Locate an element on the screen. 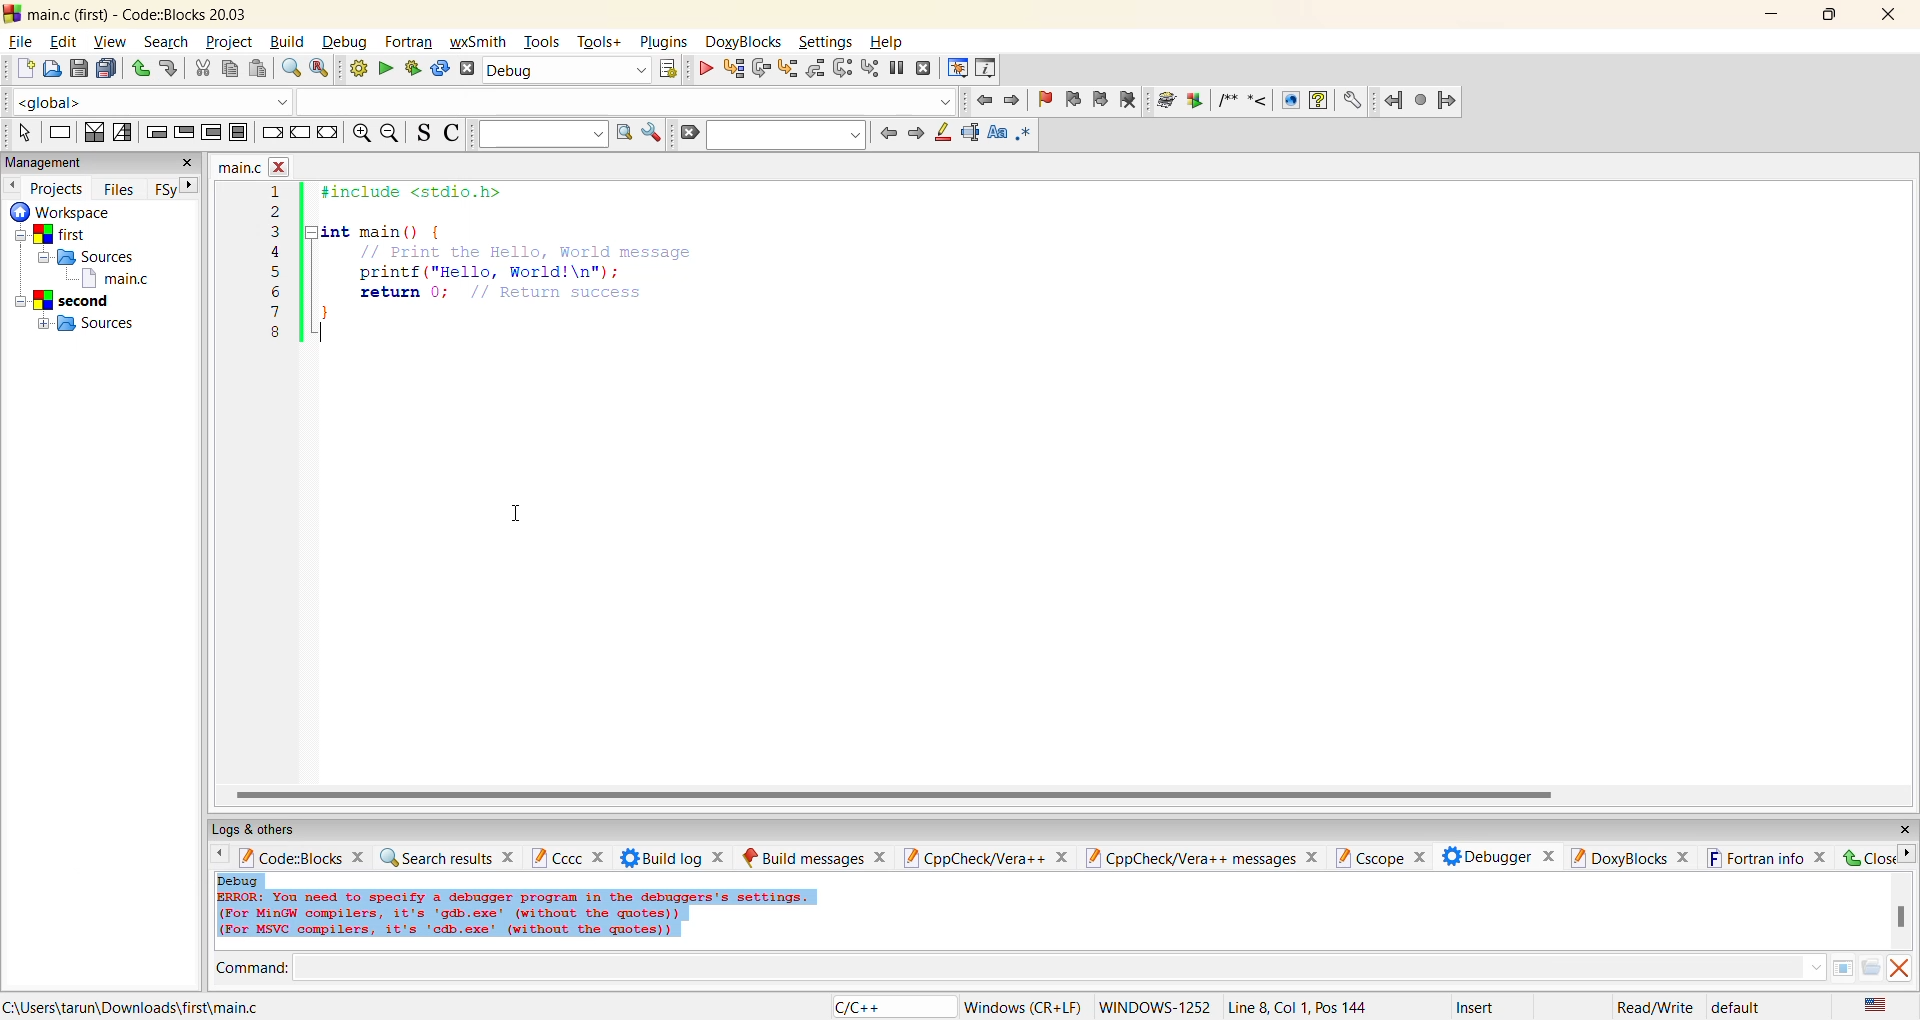 The width and height of the screenshot is (1920, 1020). cut is located at coordinates (197, 71).